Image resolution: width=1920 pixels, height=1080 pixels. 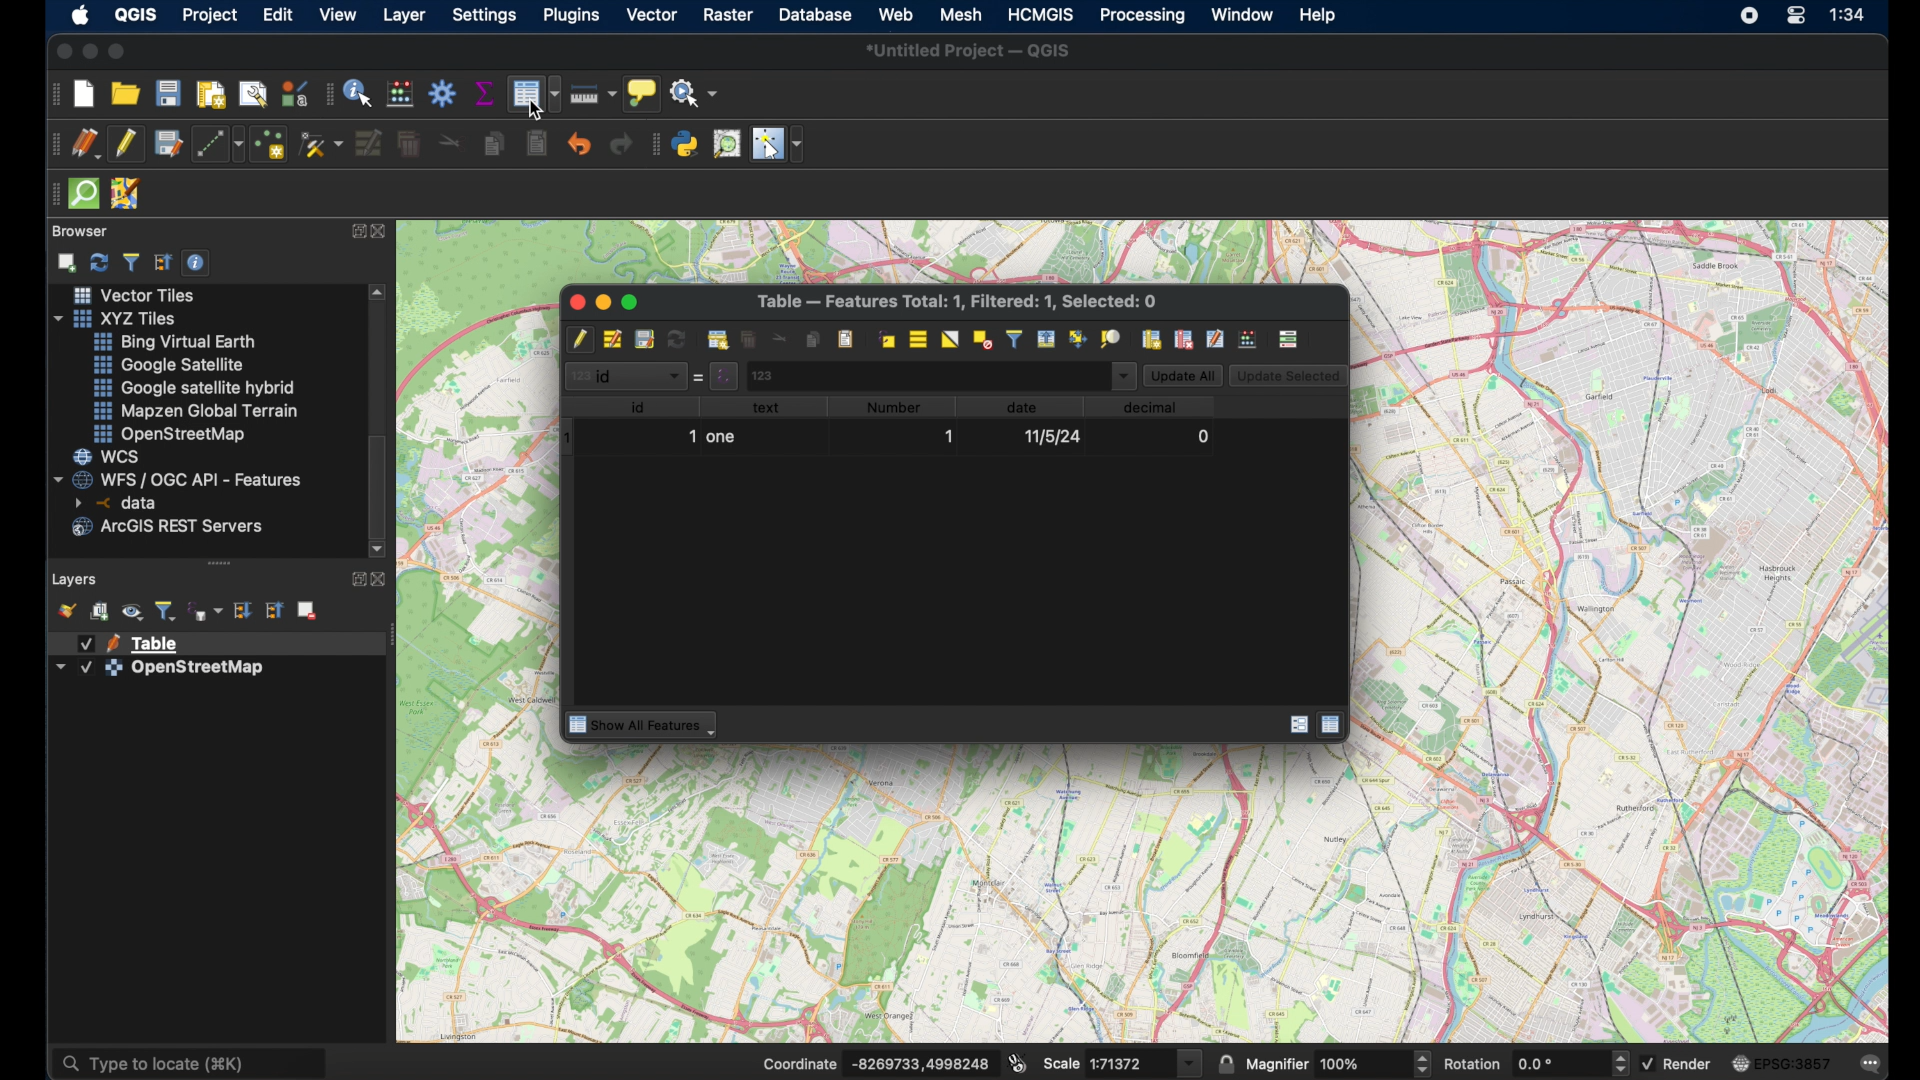 I want to click on =, so click(x=700, y=376).